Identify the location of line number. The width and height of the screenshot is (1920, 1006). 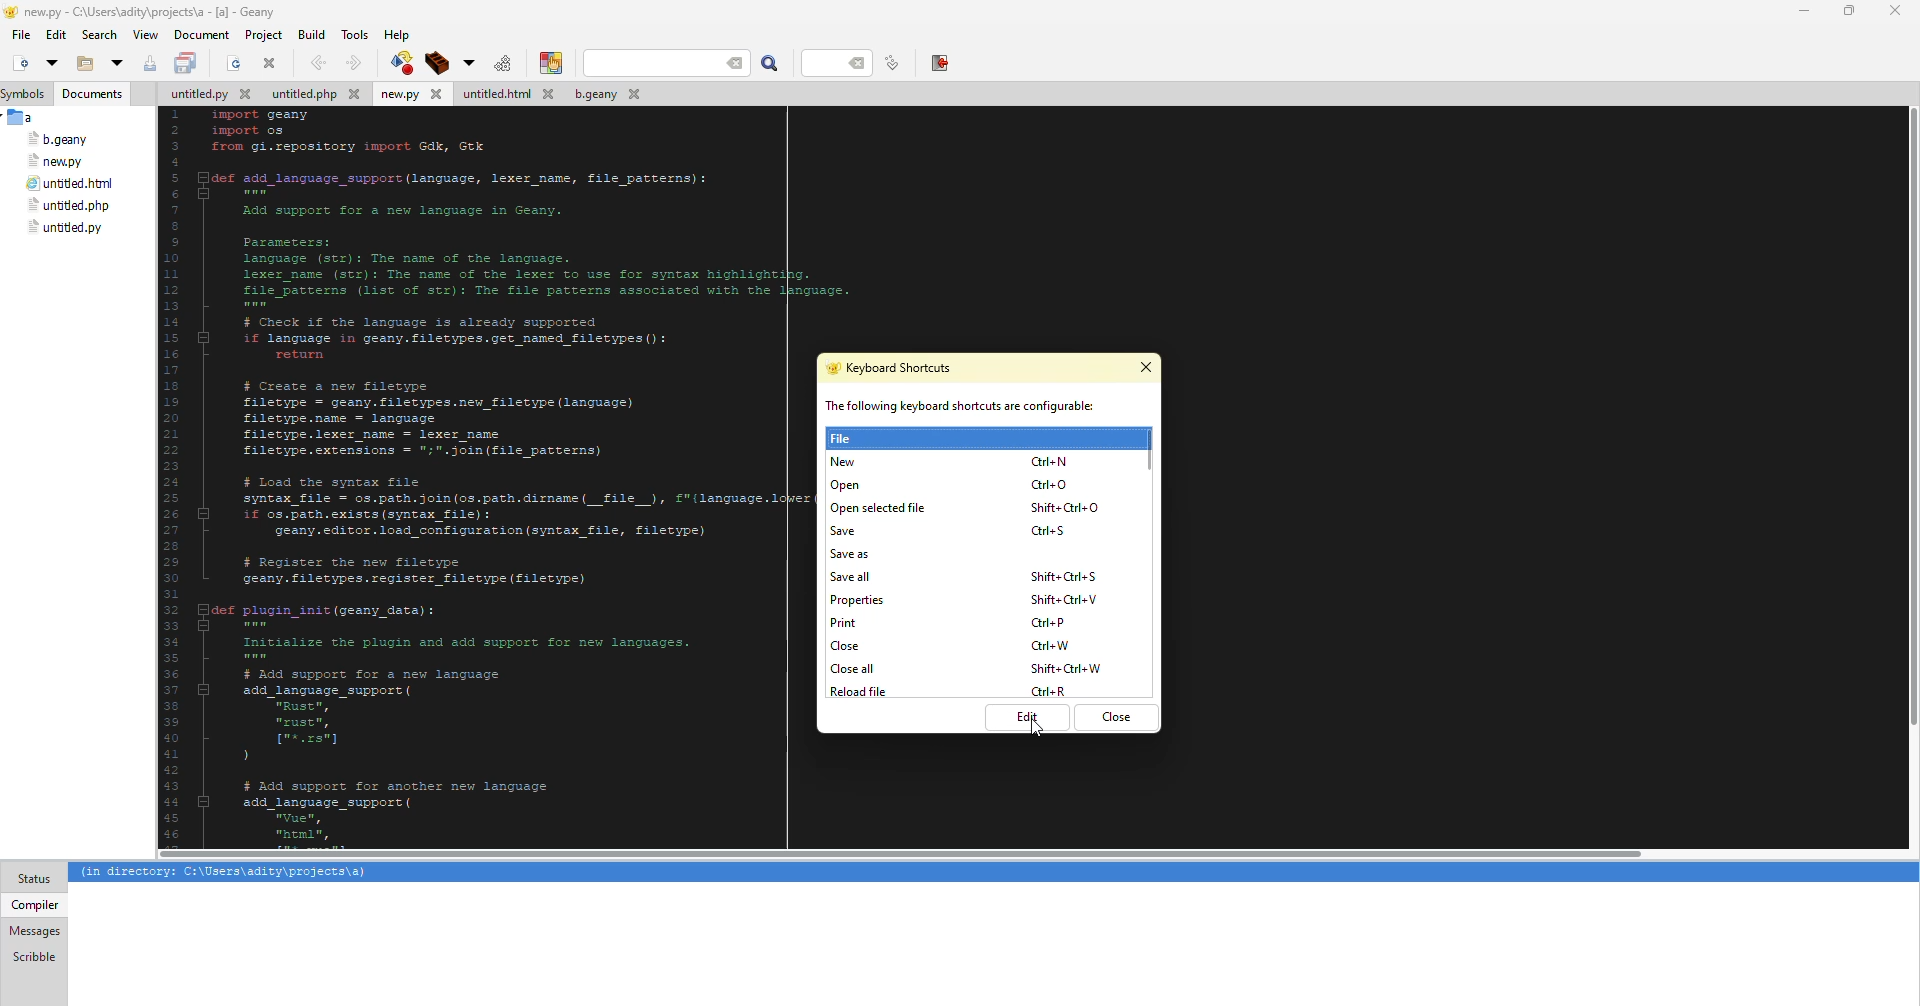
(892, 63).